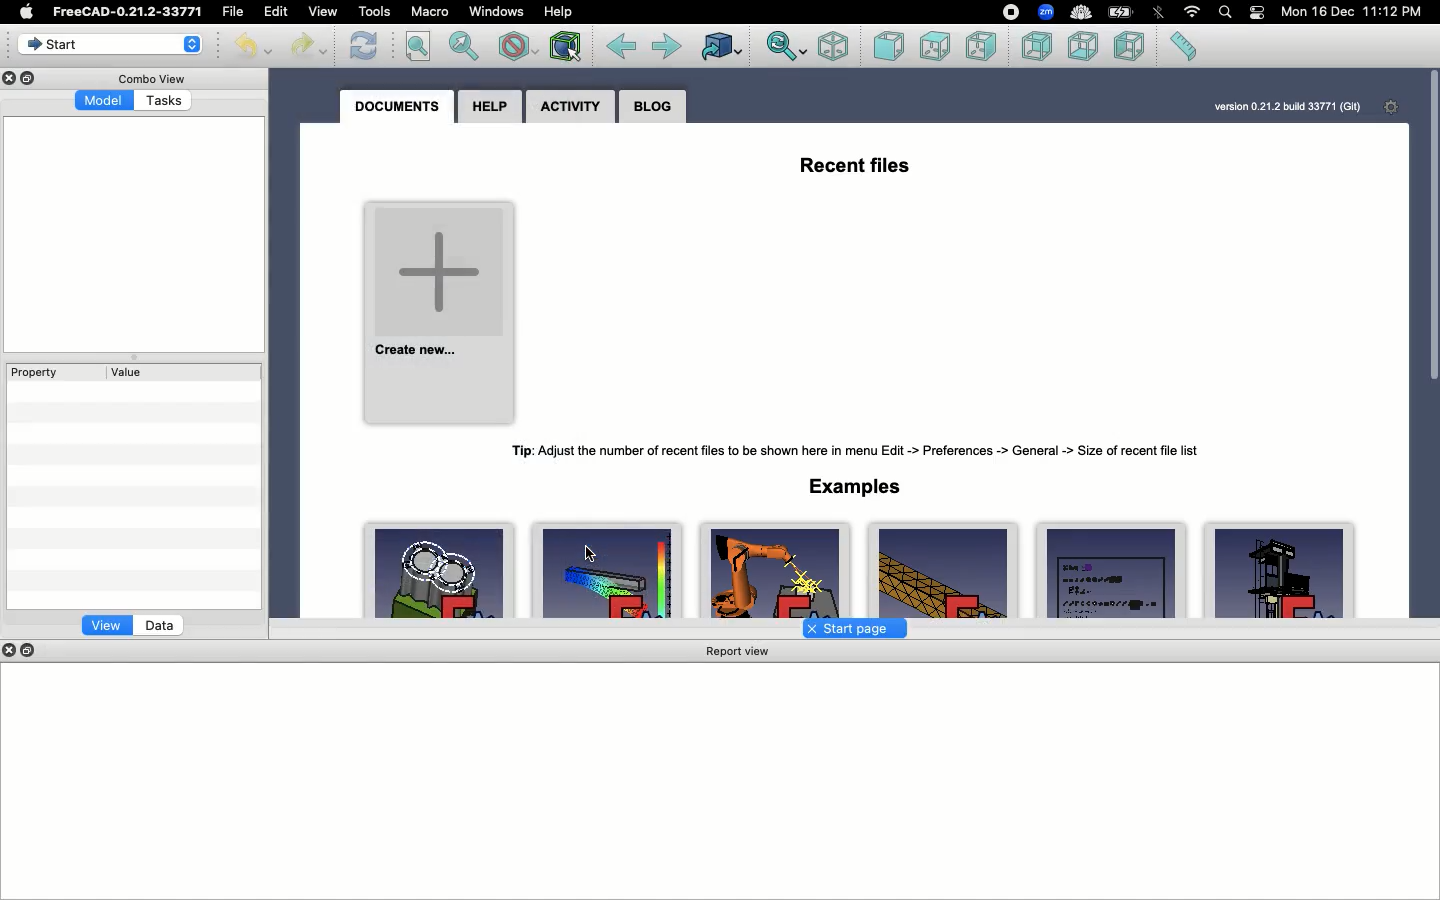 Image resolution: width=1440 pixels, height=900 pixels. Describe the element at coordinates (309, 46) in the screenshot. I see `Redo` at that location.